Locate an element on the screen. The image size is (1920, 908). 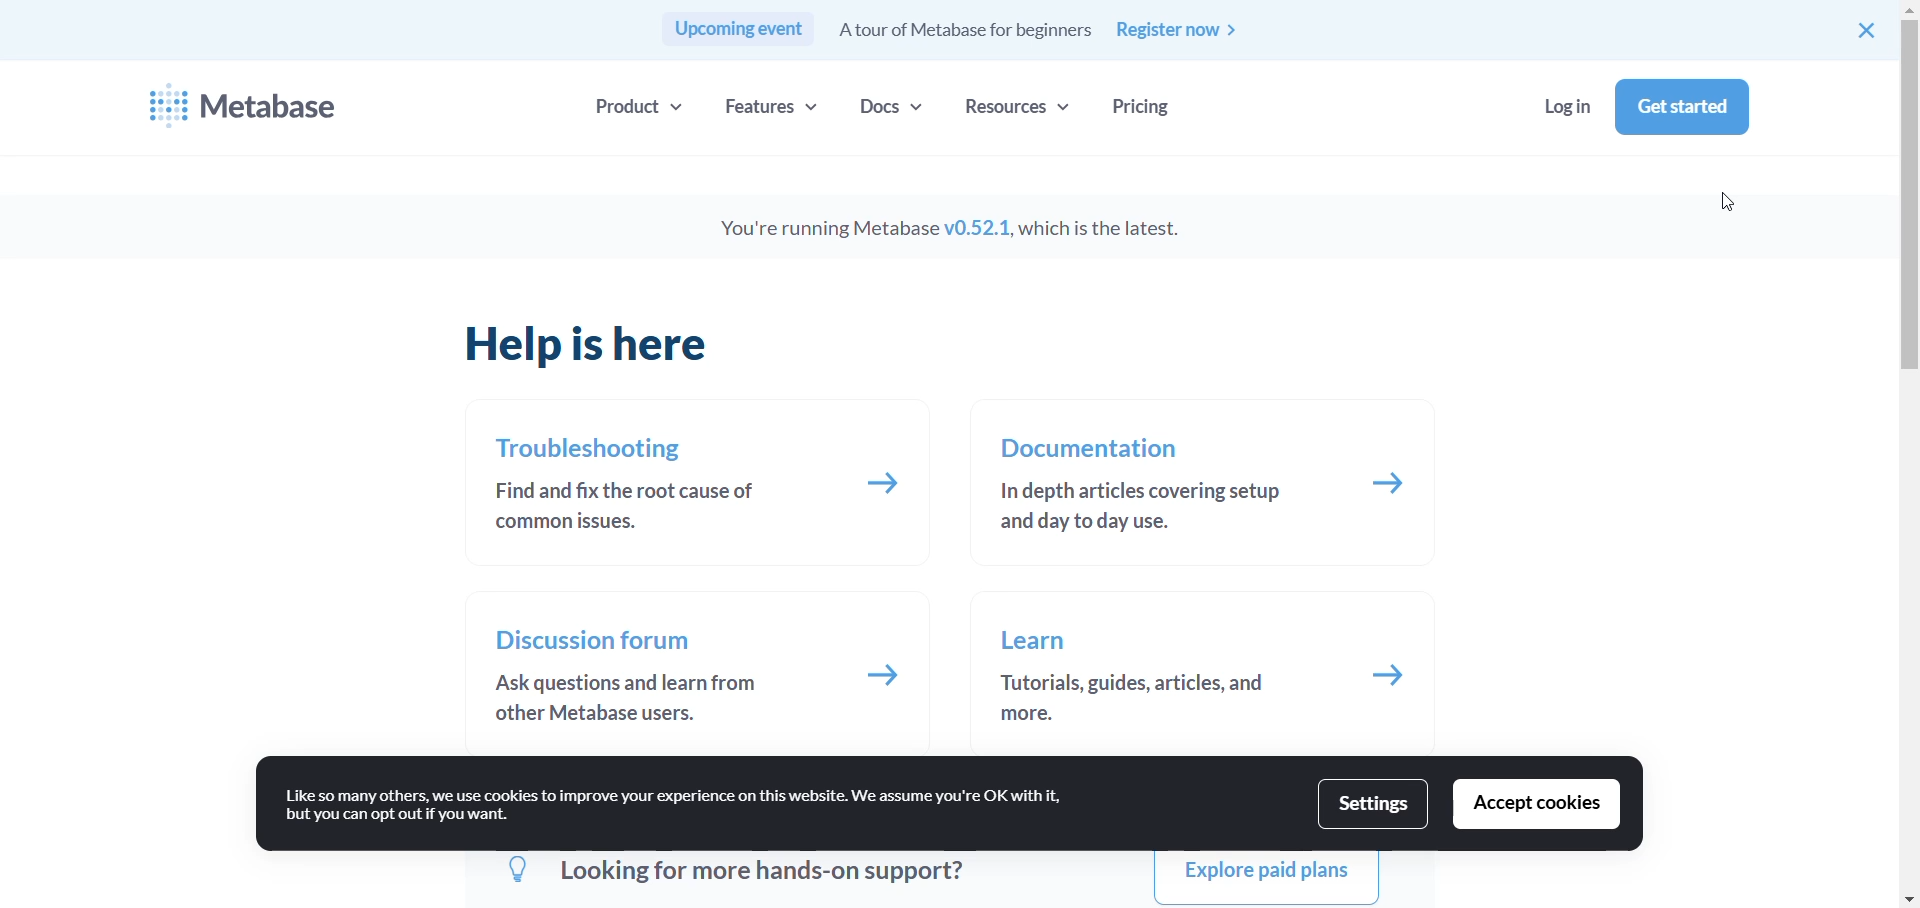
settings is located at coordinates (1373, 802).